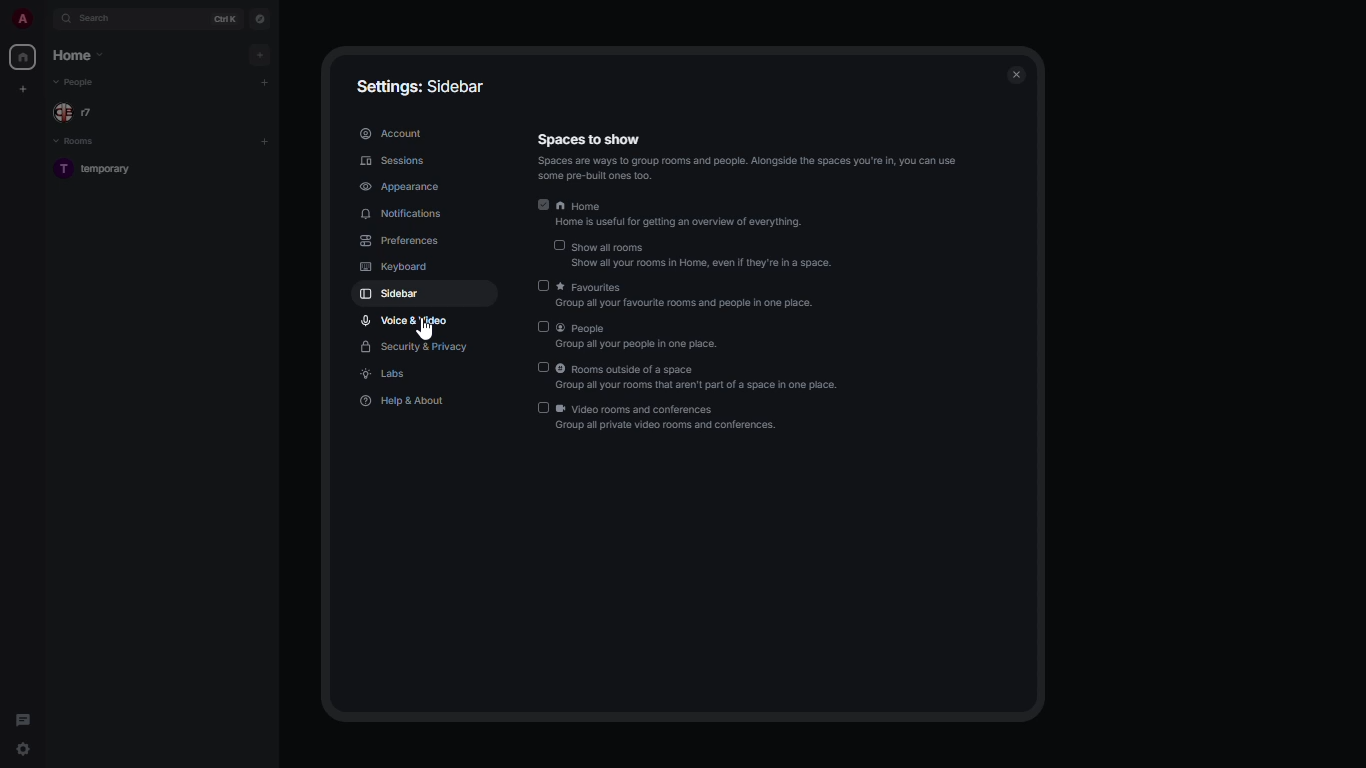 The height and width of the screenshot is (768, 1366). I want to click on cursor, so click(422, 334).